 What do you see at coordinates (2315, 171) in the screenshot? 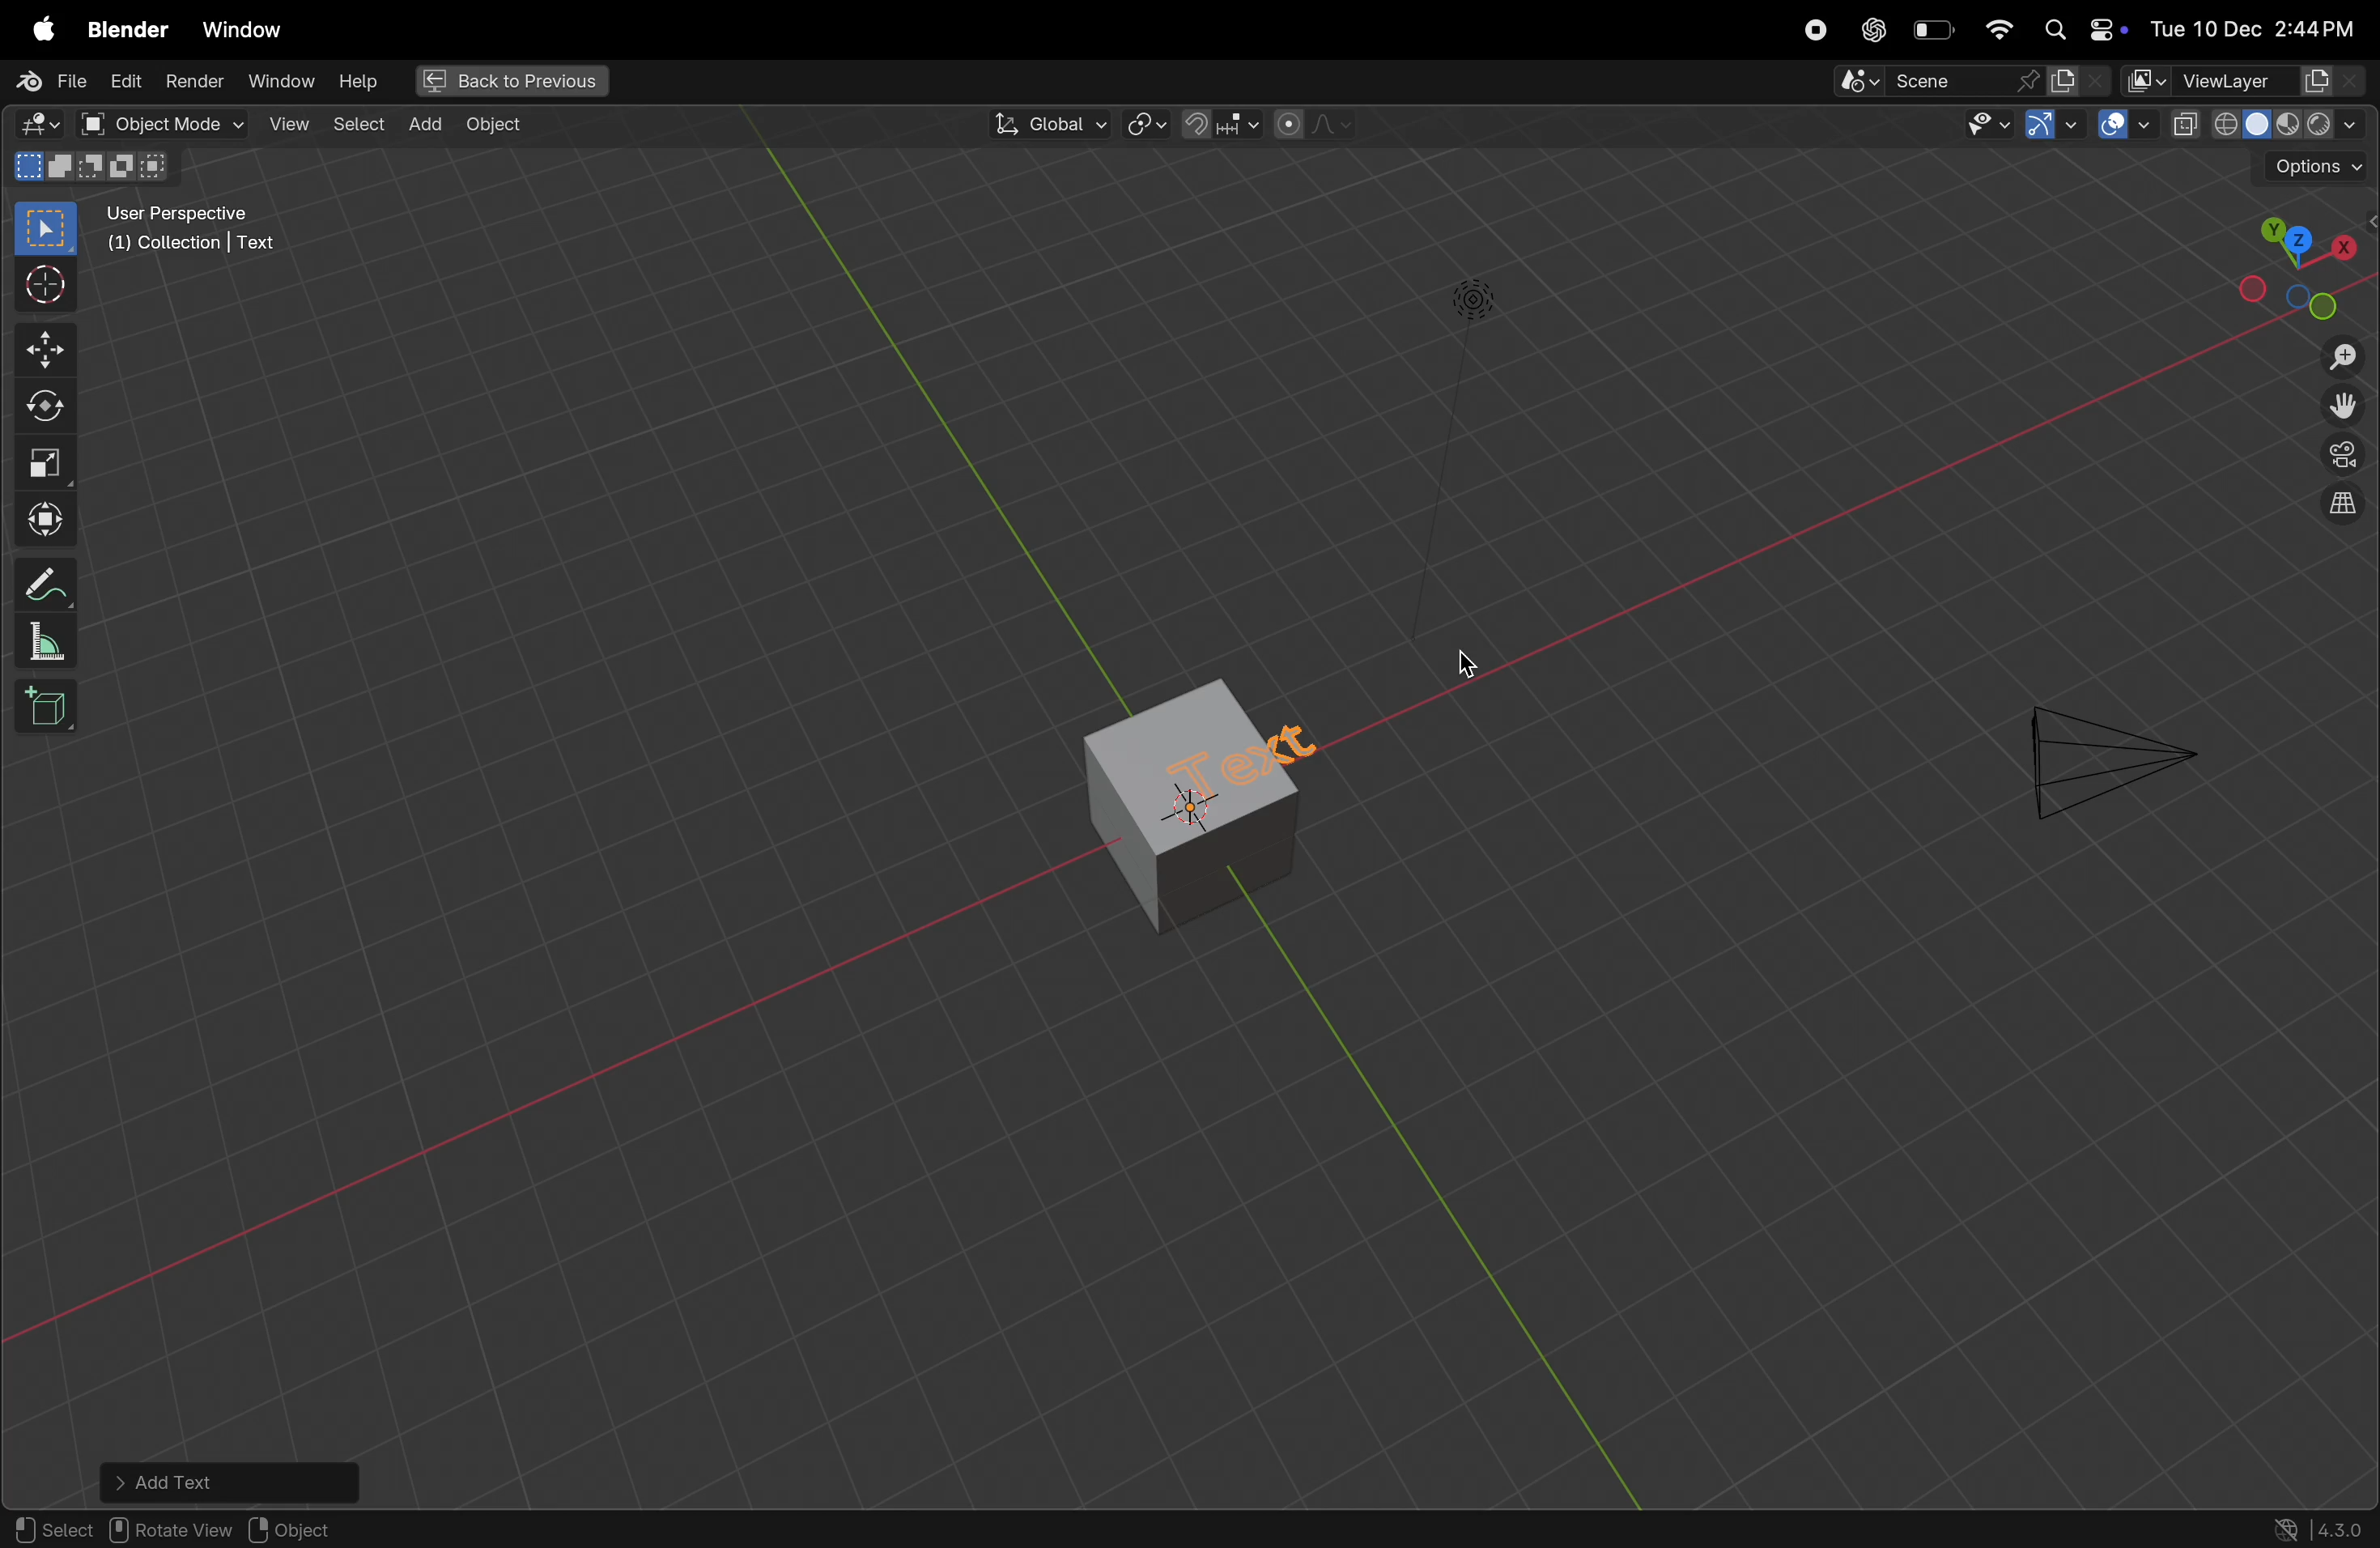
I see `options` at bounding box center [2315, 171].